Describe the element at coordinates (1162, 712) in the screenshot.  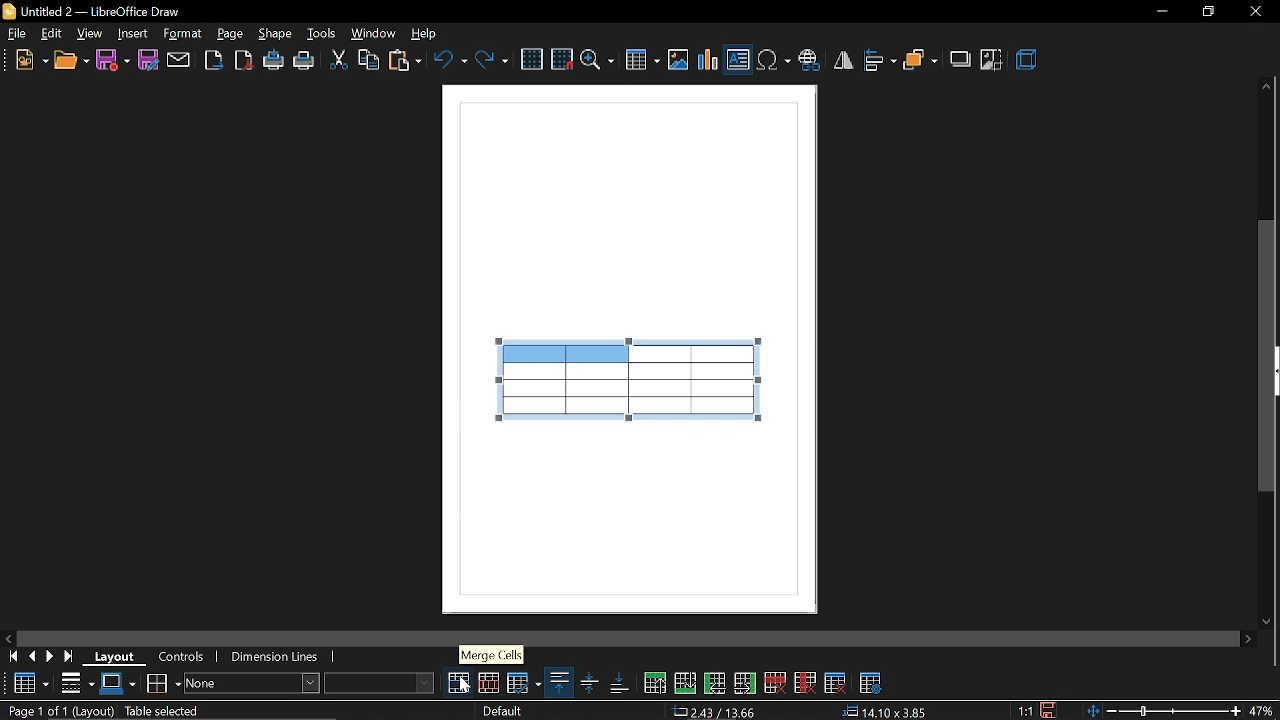
I see `zoom change` at that location.